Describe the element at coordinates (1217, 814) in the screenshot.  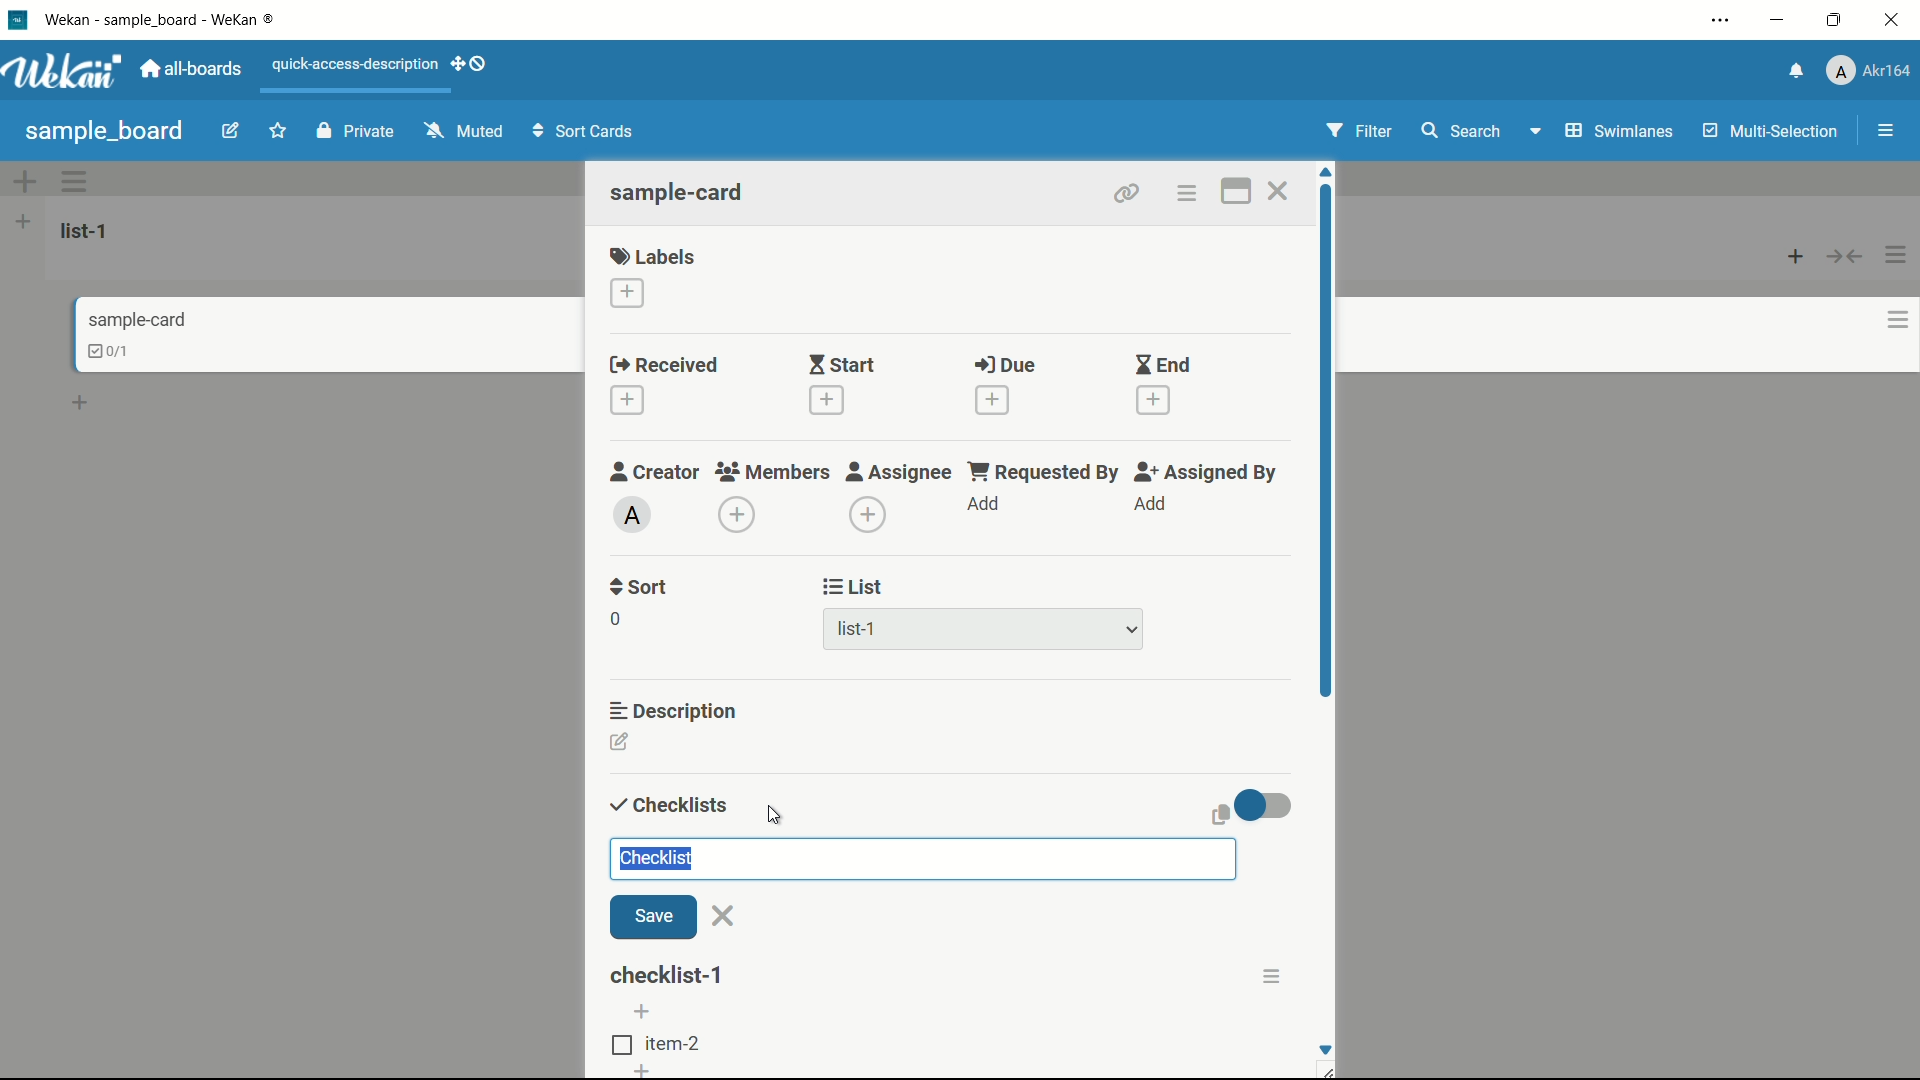
I see `copy text to clipboard` at that location.